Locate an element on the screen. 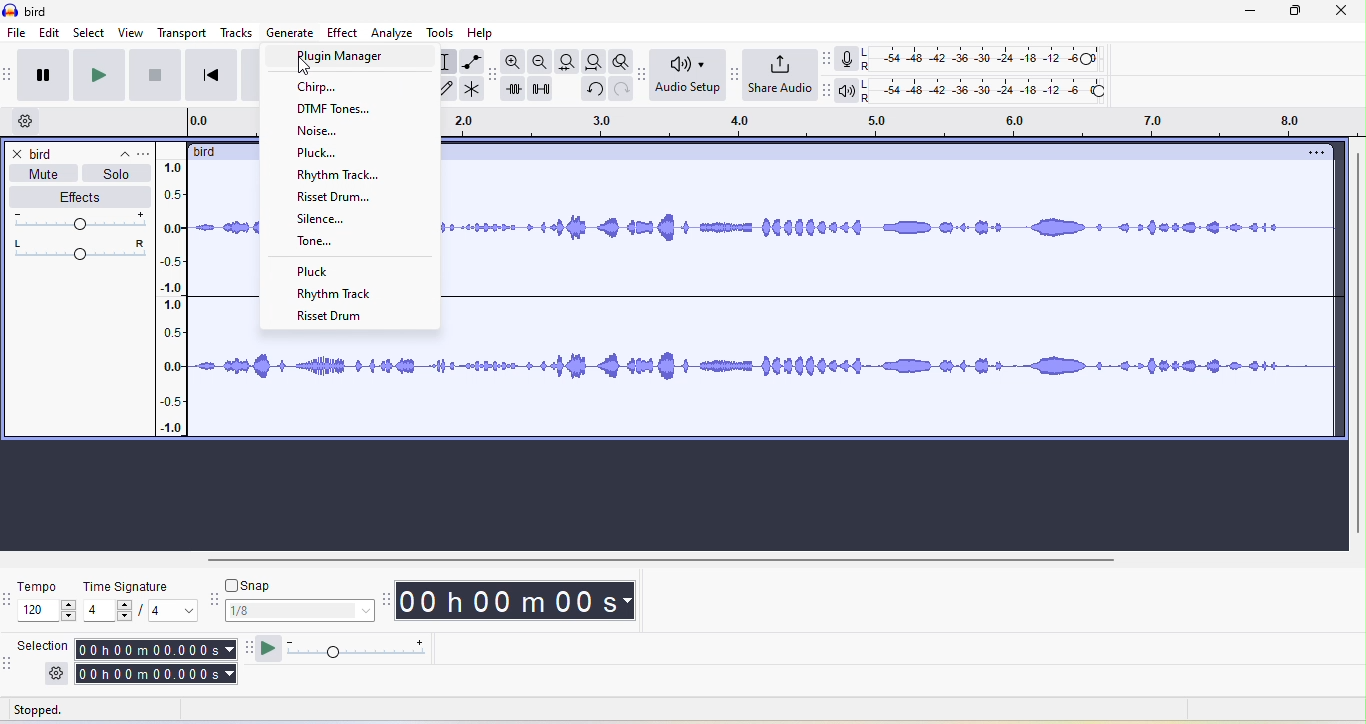 The image size is (1366, 724). help is located at coordinates (491, 35).